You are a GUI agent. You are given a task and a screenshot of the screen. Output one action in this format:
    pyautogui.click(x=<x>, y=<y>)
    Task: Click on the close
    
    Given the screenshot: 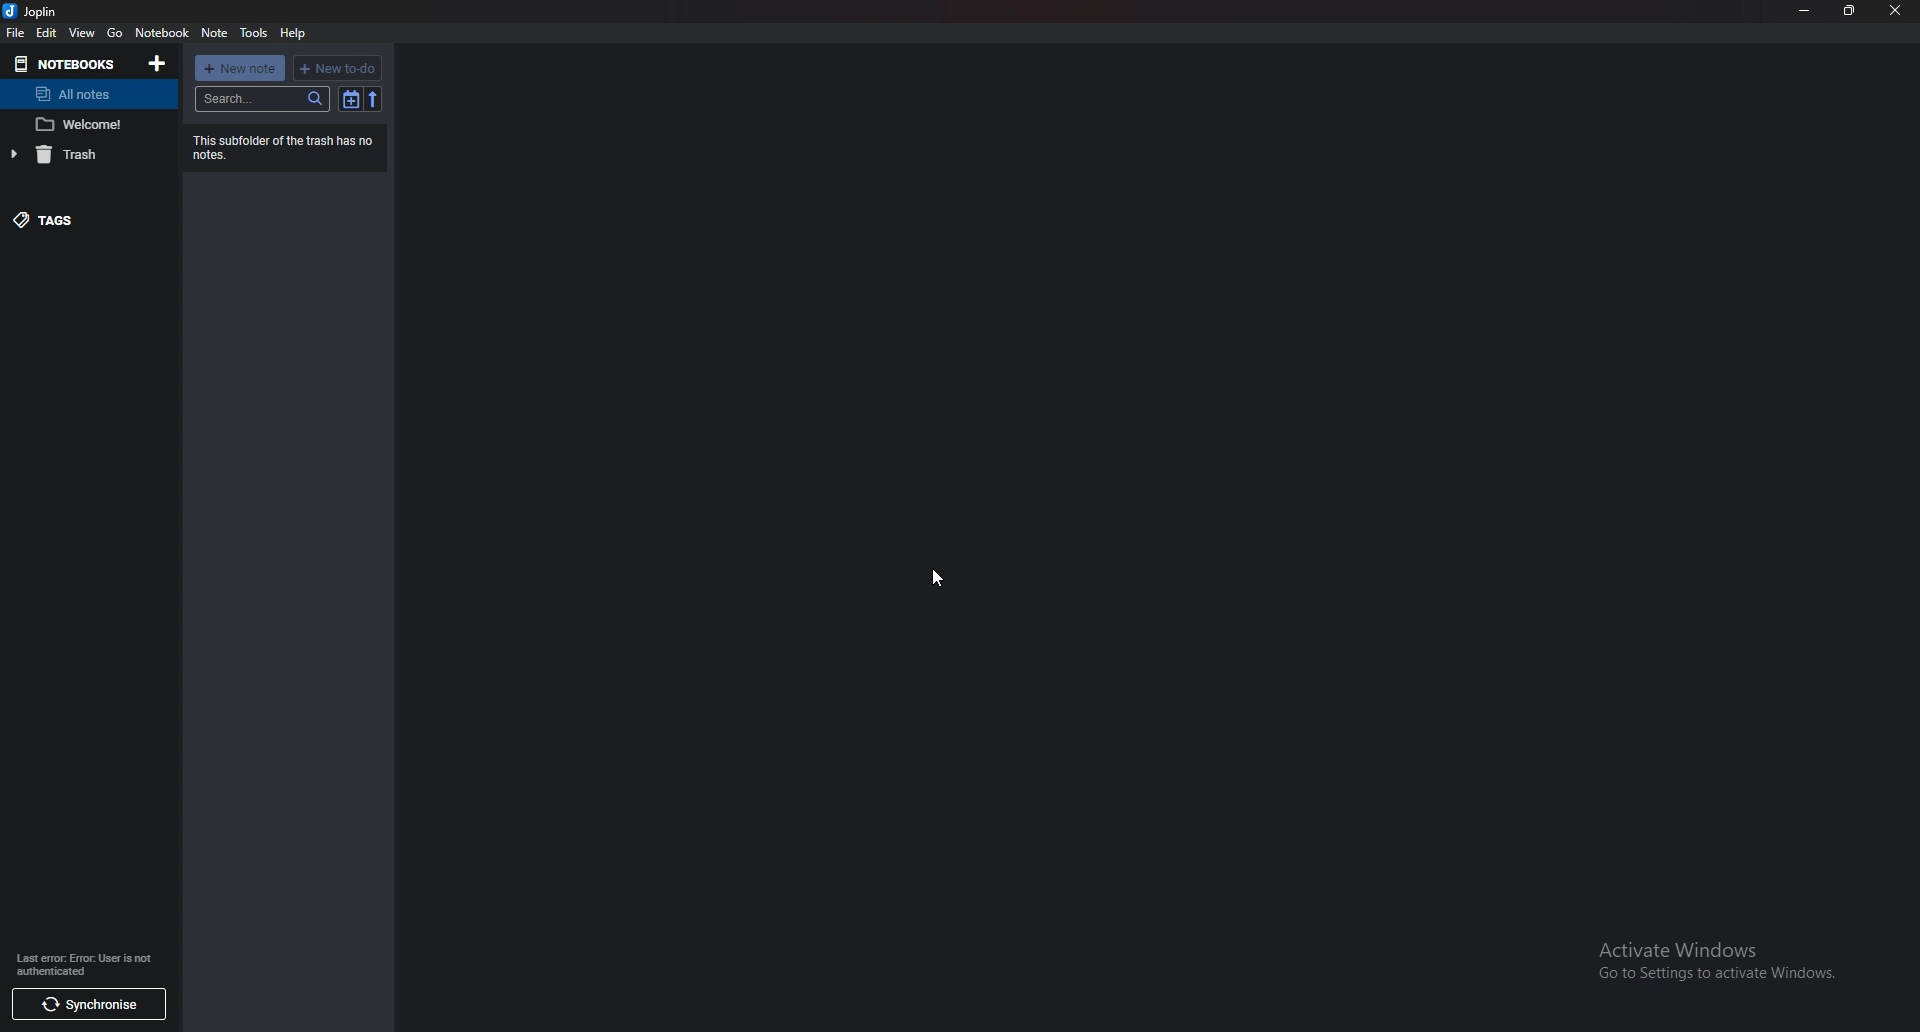 What is the action you would take?
    pyautogui.click(x=1898, y=10)
    